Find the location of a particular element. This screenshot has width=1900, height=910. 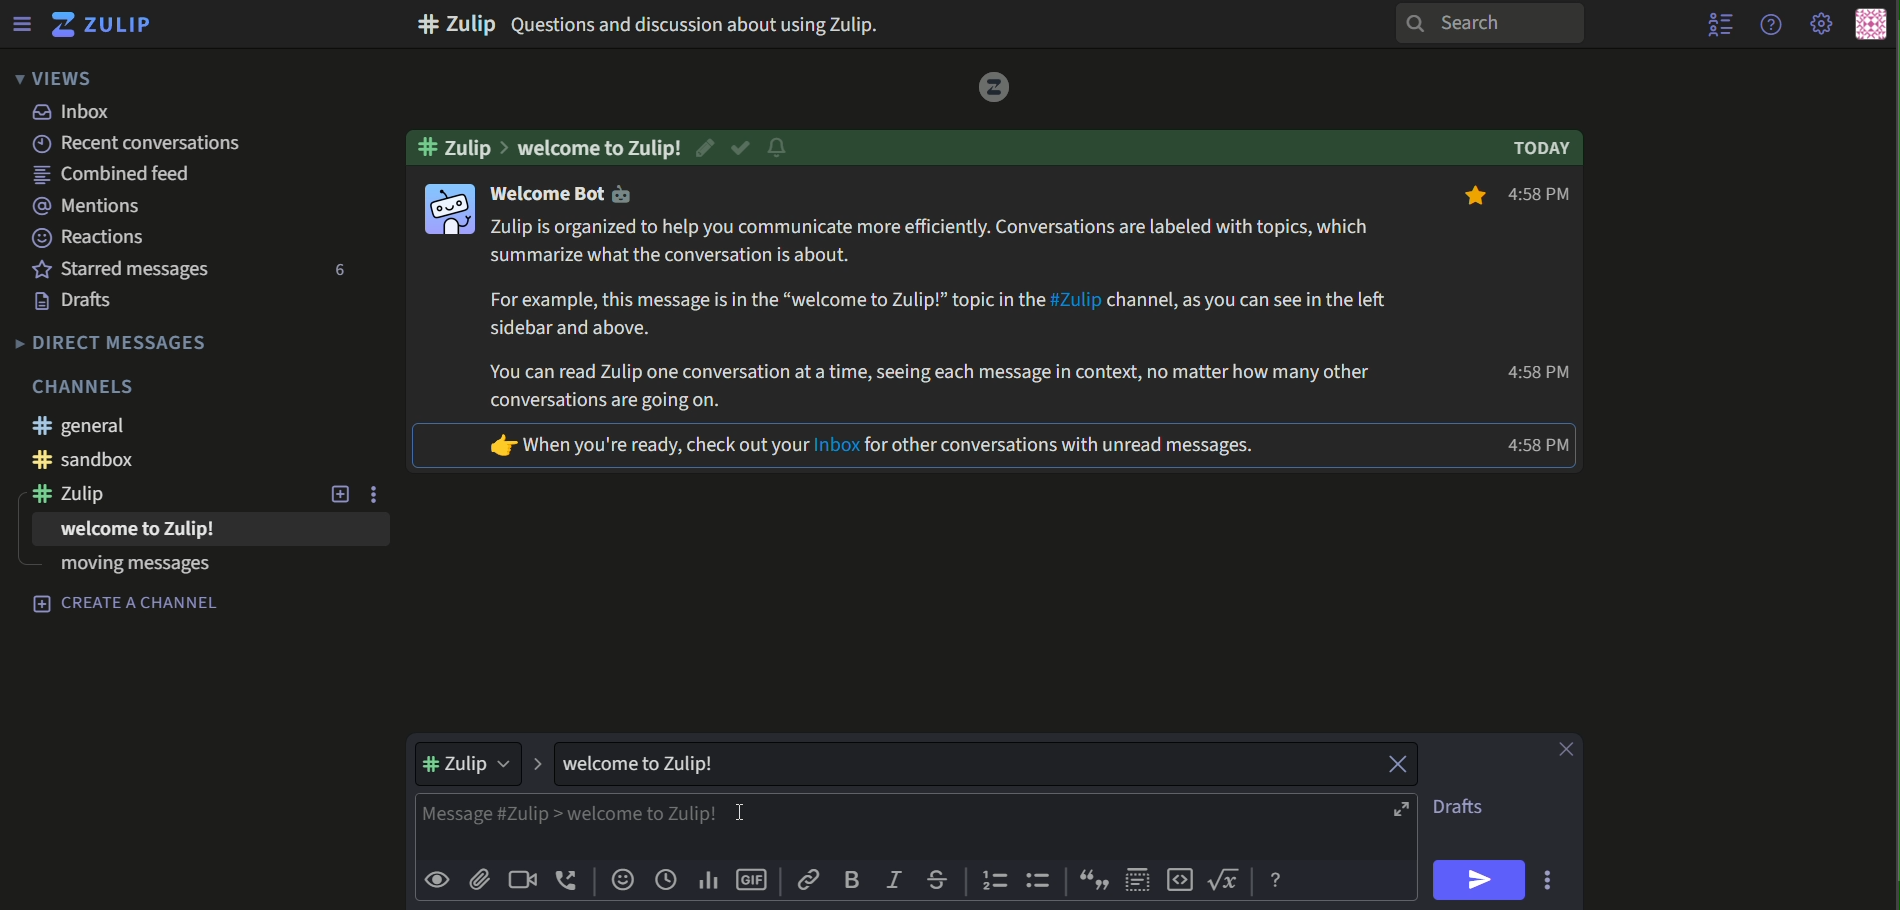

resolved is located at coordinates (742, 148).